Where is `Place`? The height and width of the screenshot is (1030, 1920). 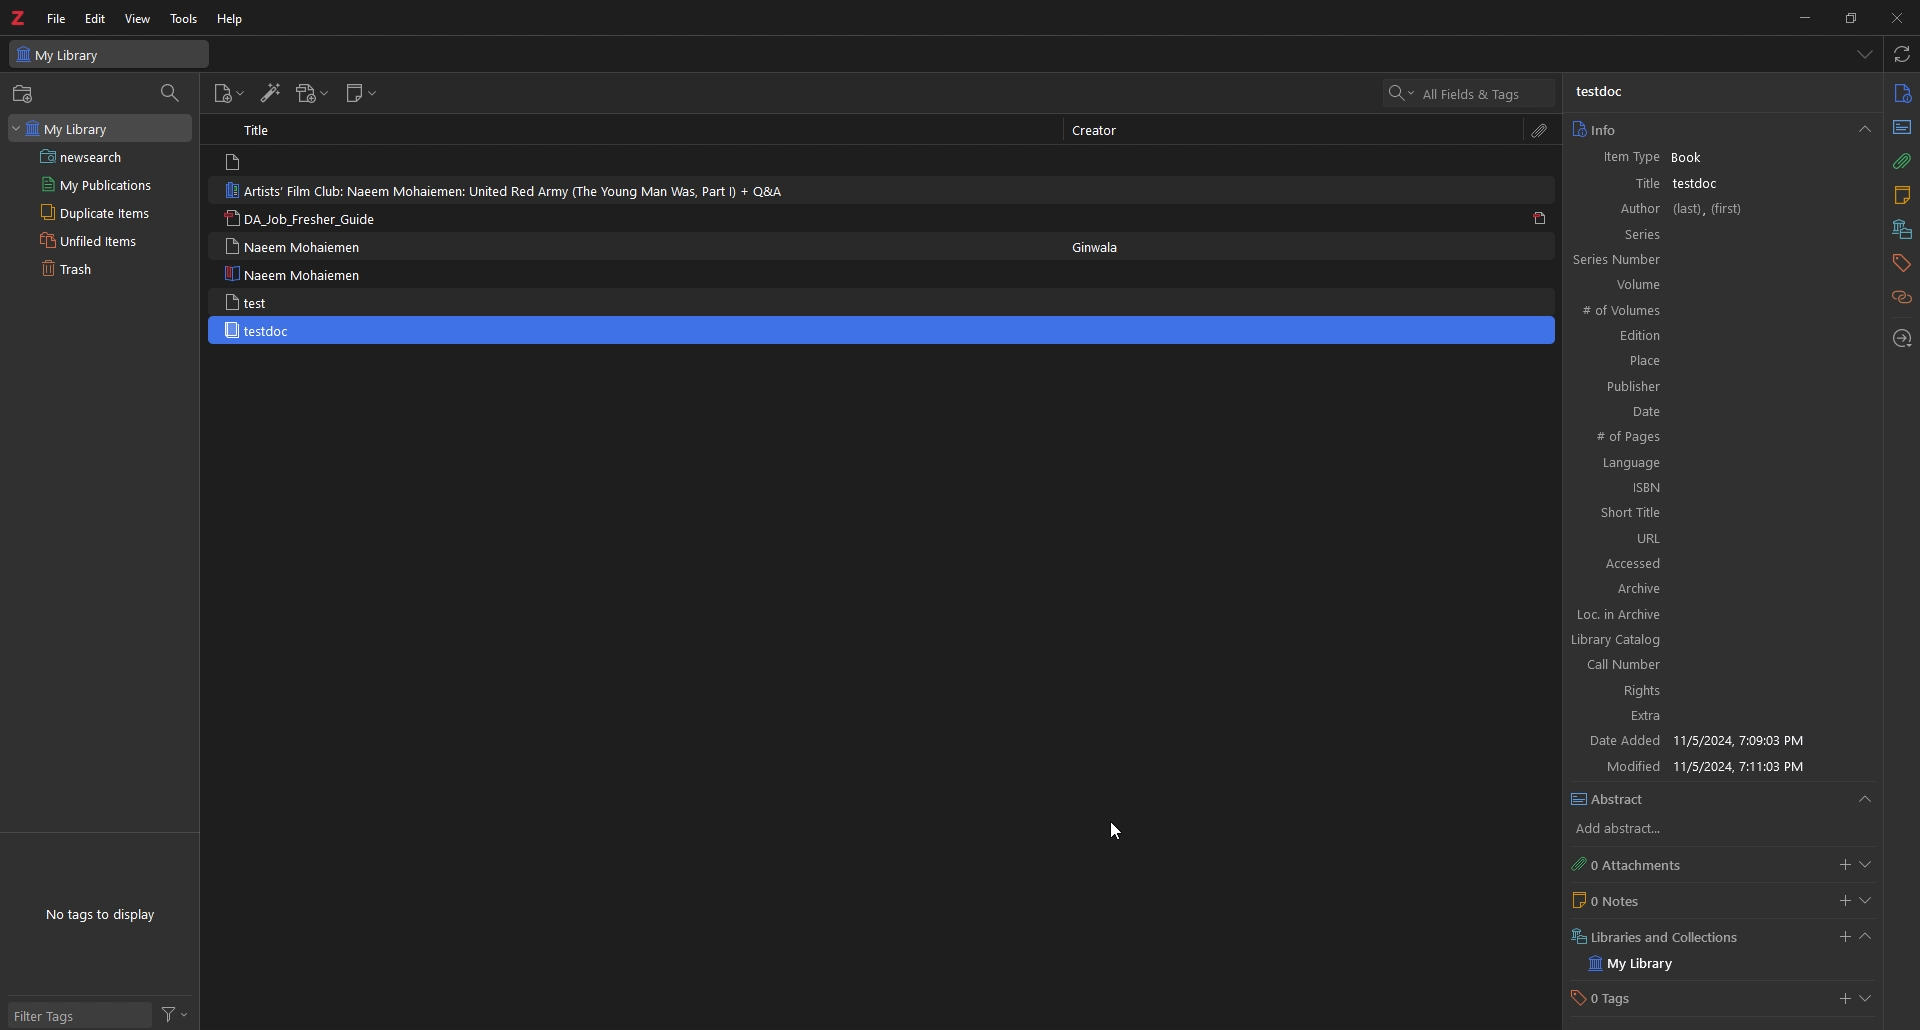 Place is located at coordinates (1710, 360).